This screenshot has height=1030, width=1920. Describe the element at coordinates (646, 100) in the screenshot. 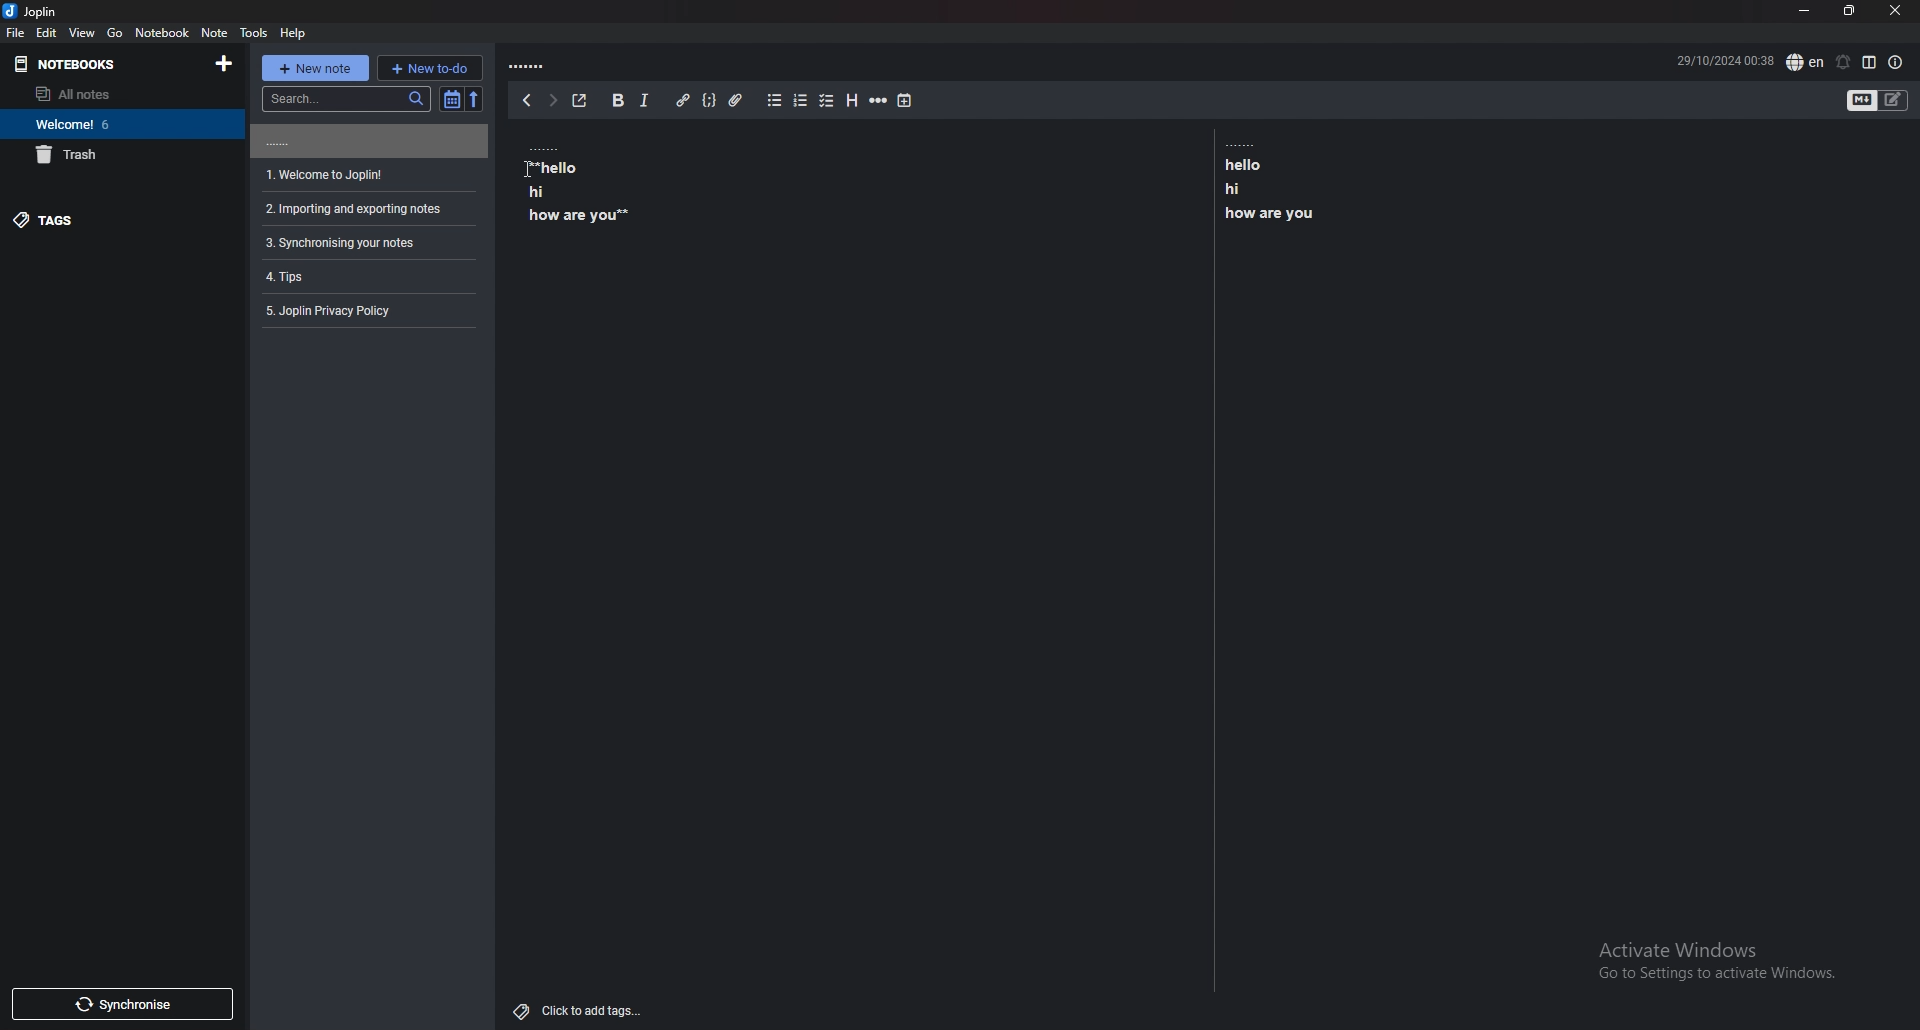

I see `italic` at that location.